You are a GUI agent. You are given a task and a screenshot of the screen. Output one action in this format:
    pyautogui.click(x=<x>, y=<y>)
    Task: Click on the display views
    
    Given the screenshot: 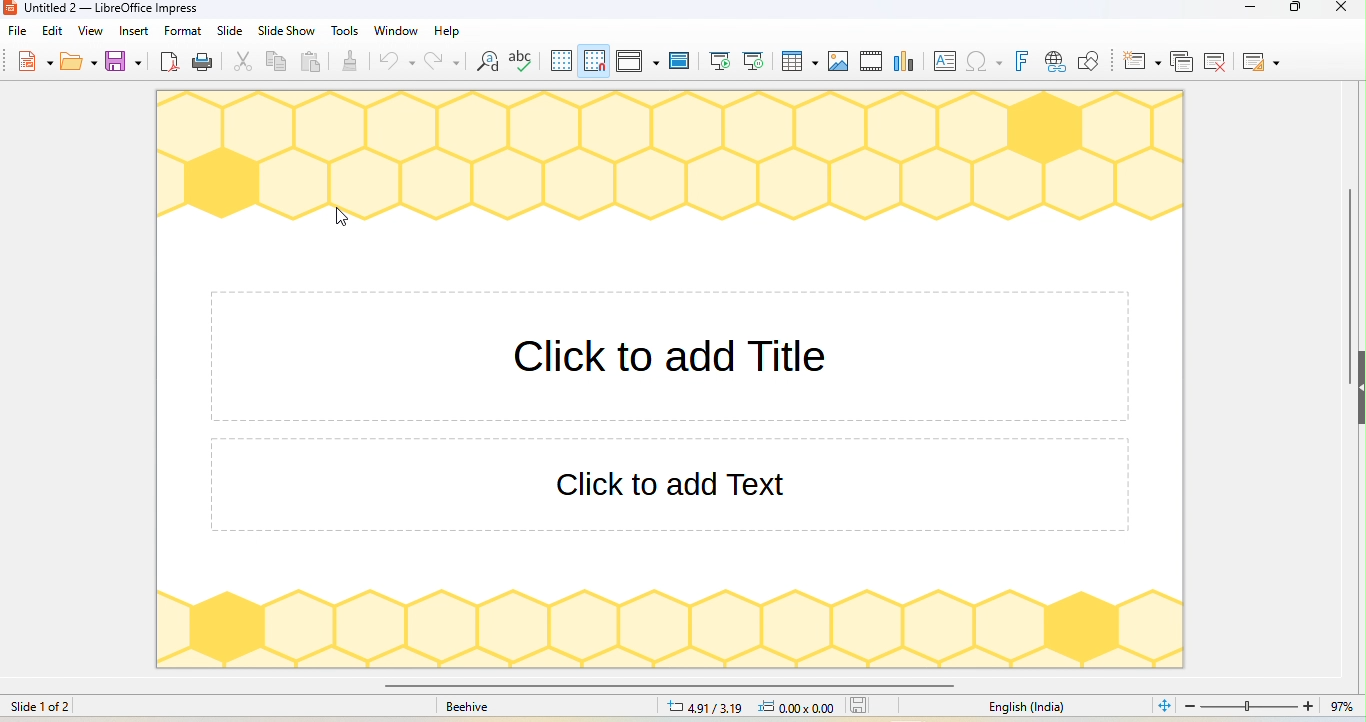 What is the action you would take?
    pyautogui.click(x=639, y=61)
    